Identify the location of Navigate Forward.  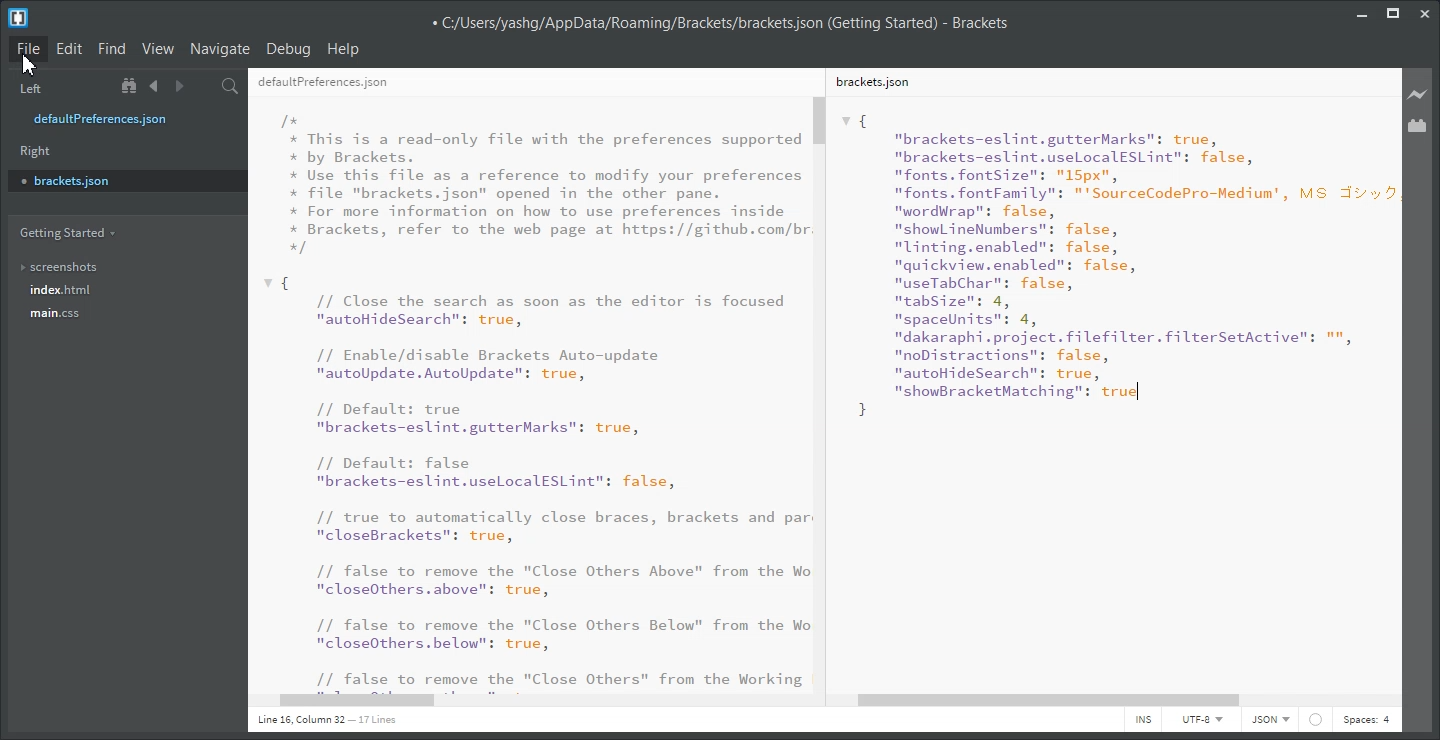
(179, 86).